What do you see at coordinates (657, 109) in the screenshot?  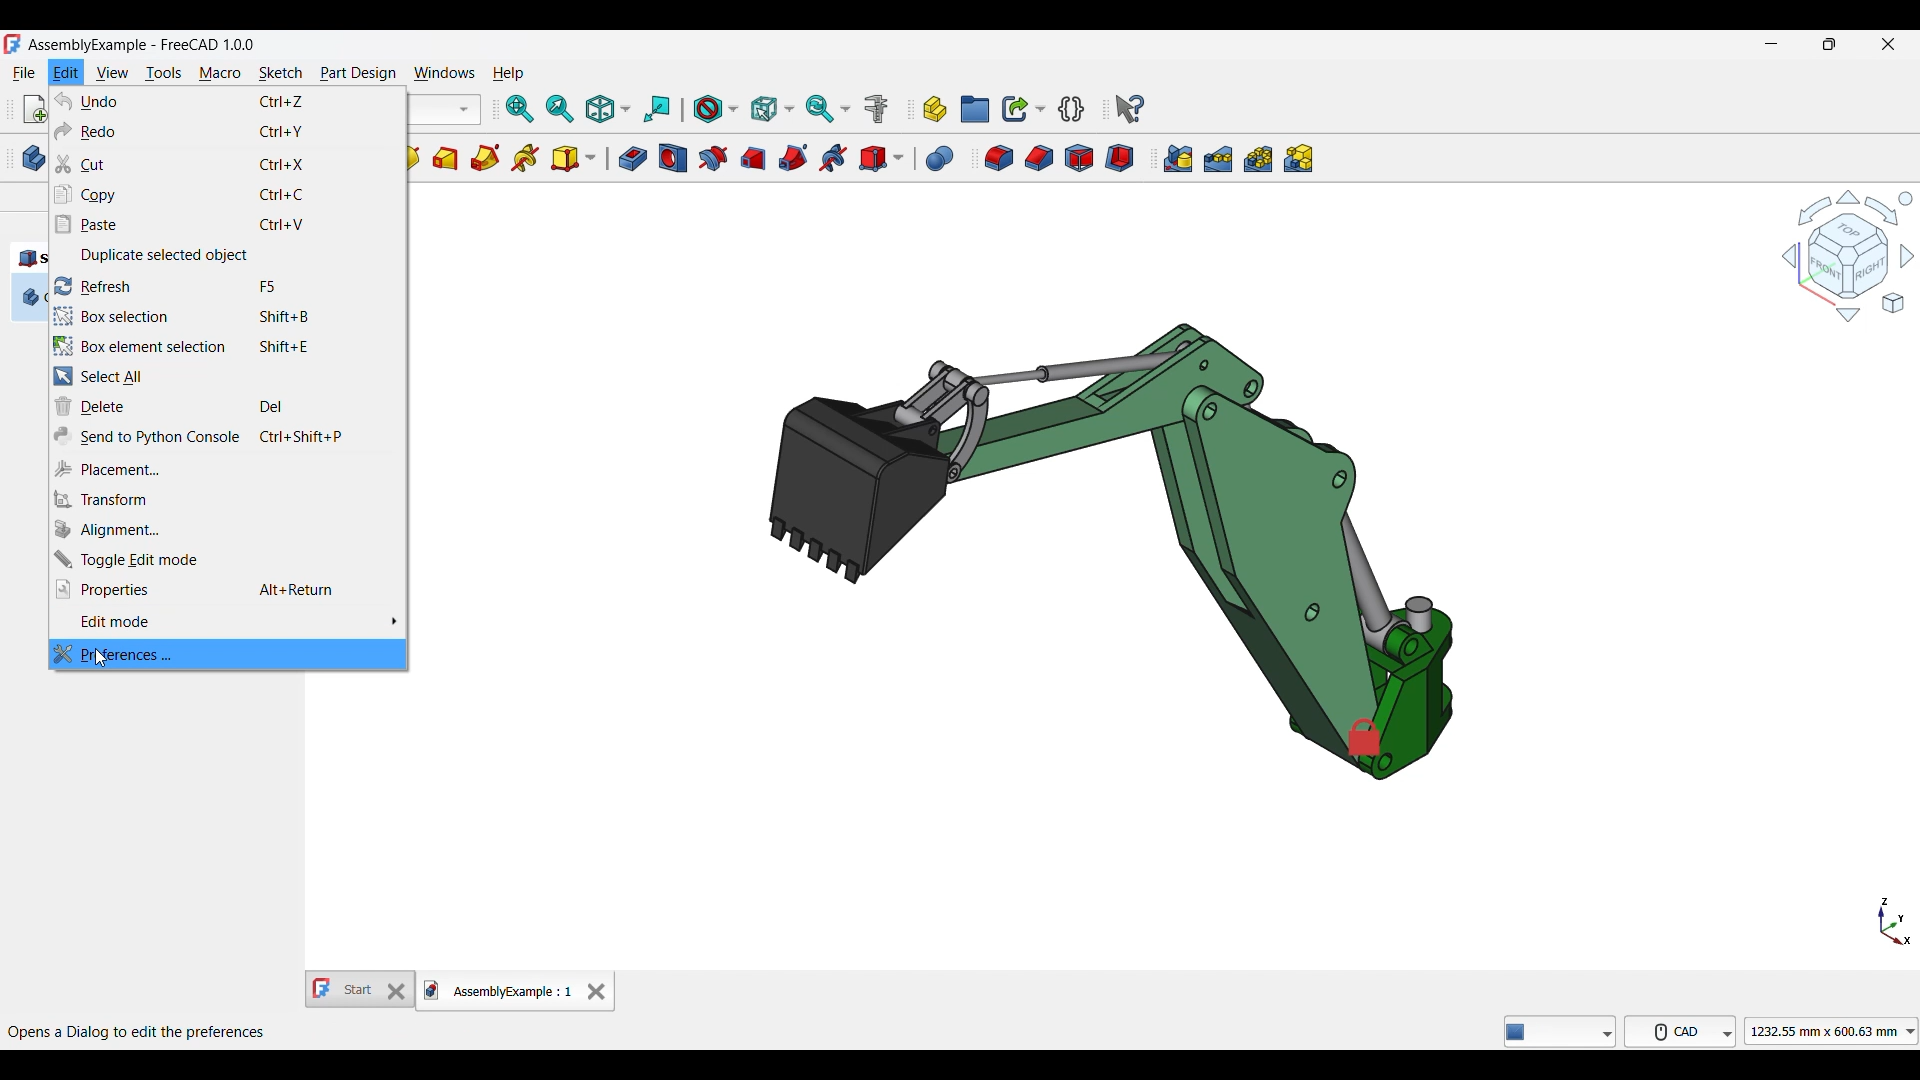 I see `Align to selection` at bounding box center [657, 109].